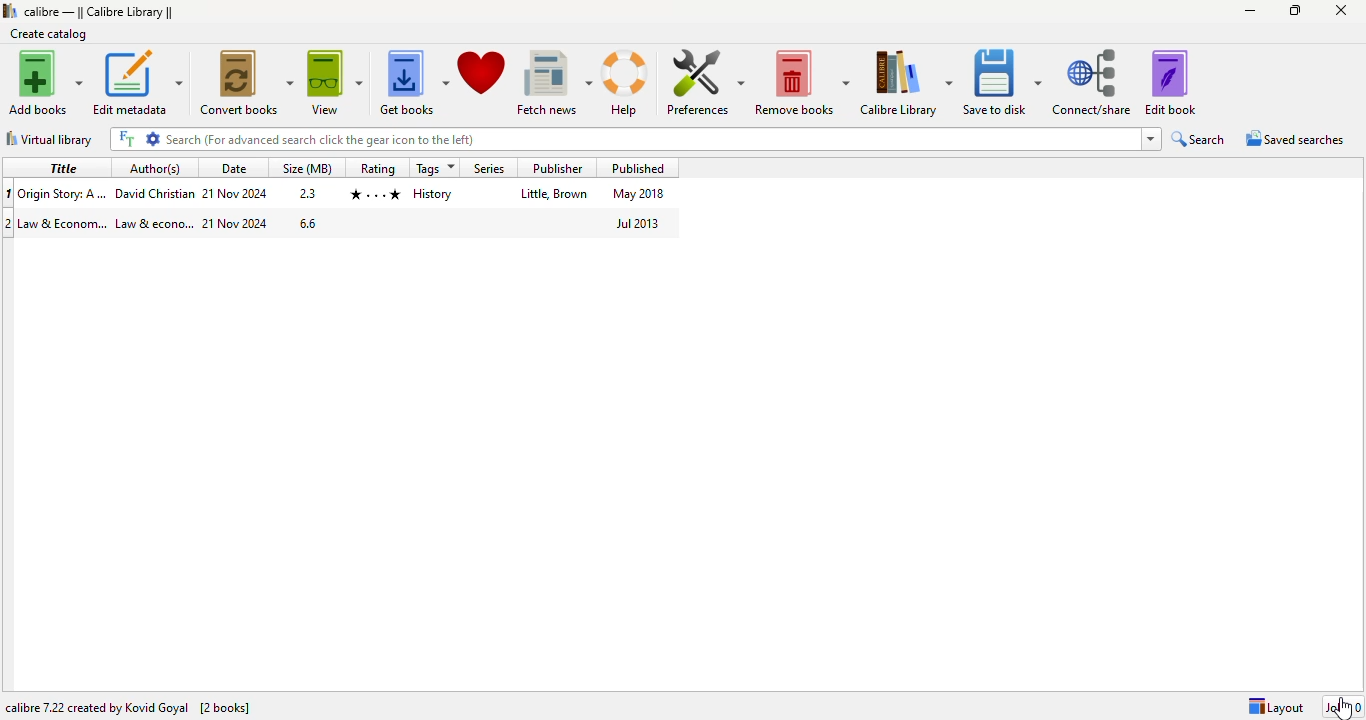 This screenshot has width=1366, height=720. Describe the element at coordinates (634, 223) in the screenshot. I see `published date` at that location.